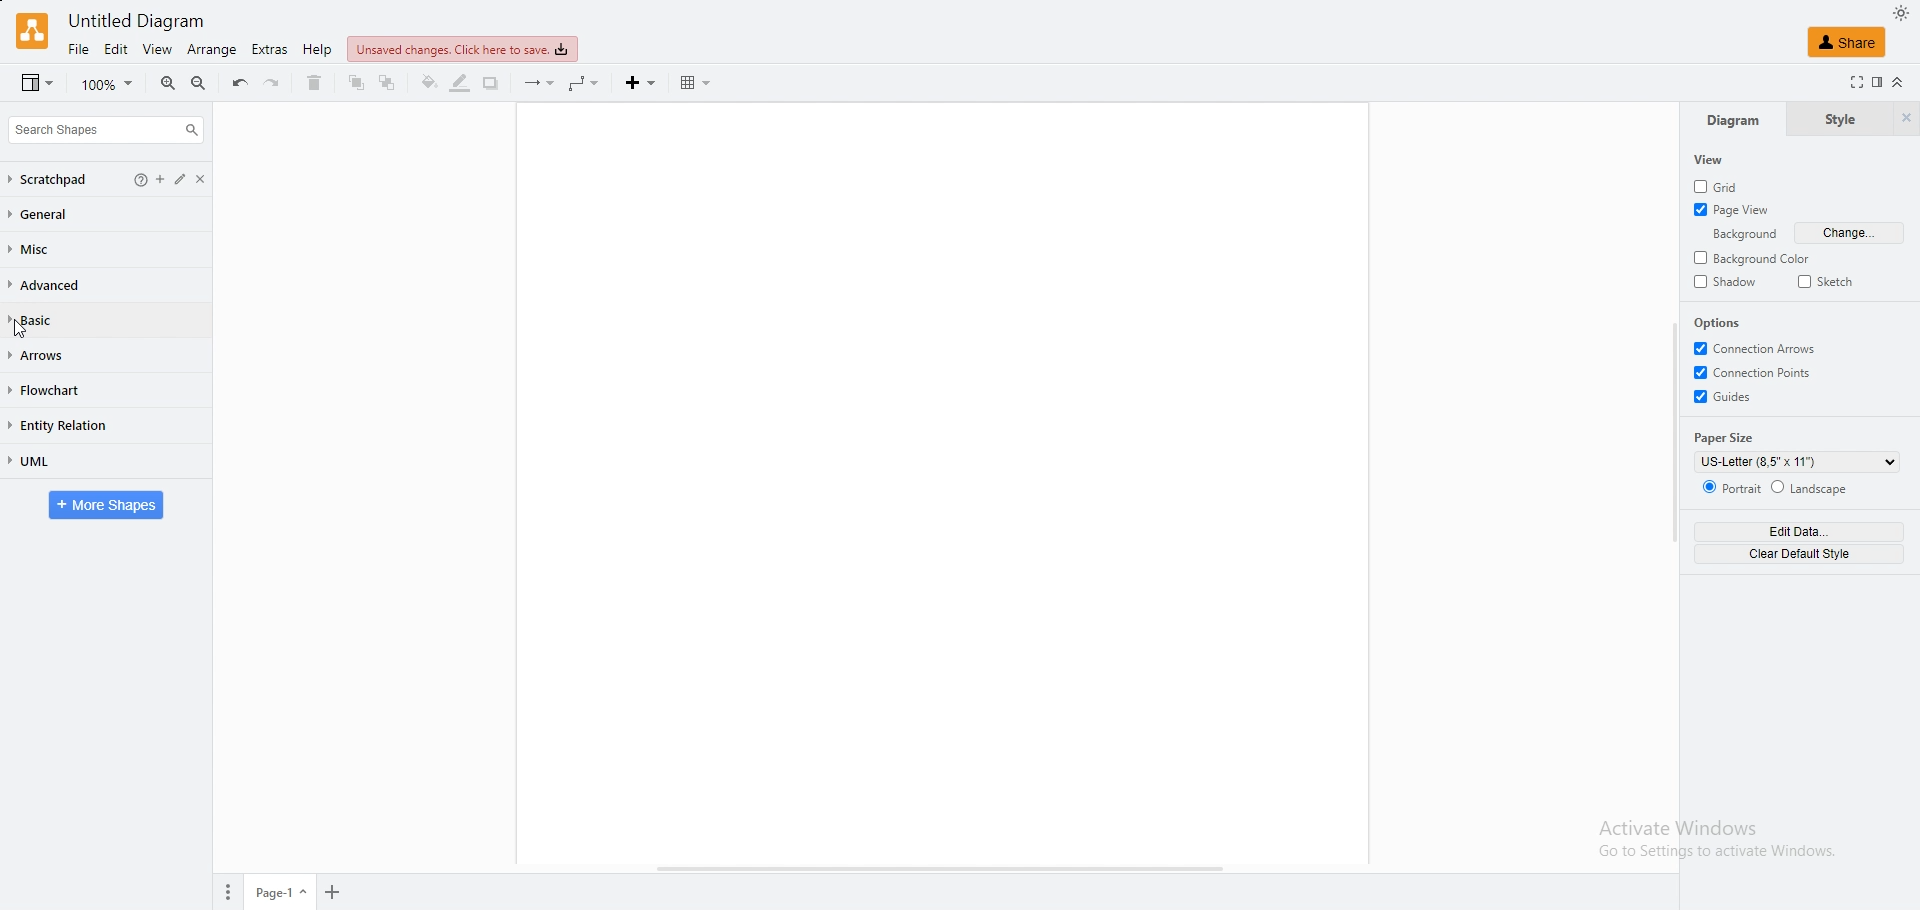 The width and height of the screenshot is (1920, 910). I want to click on delete, so click(315, 83).